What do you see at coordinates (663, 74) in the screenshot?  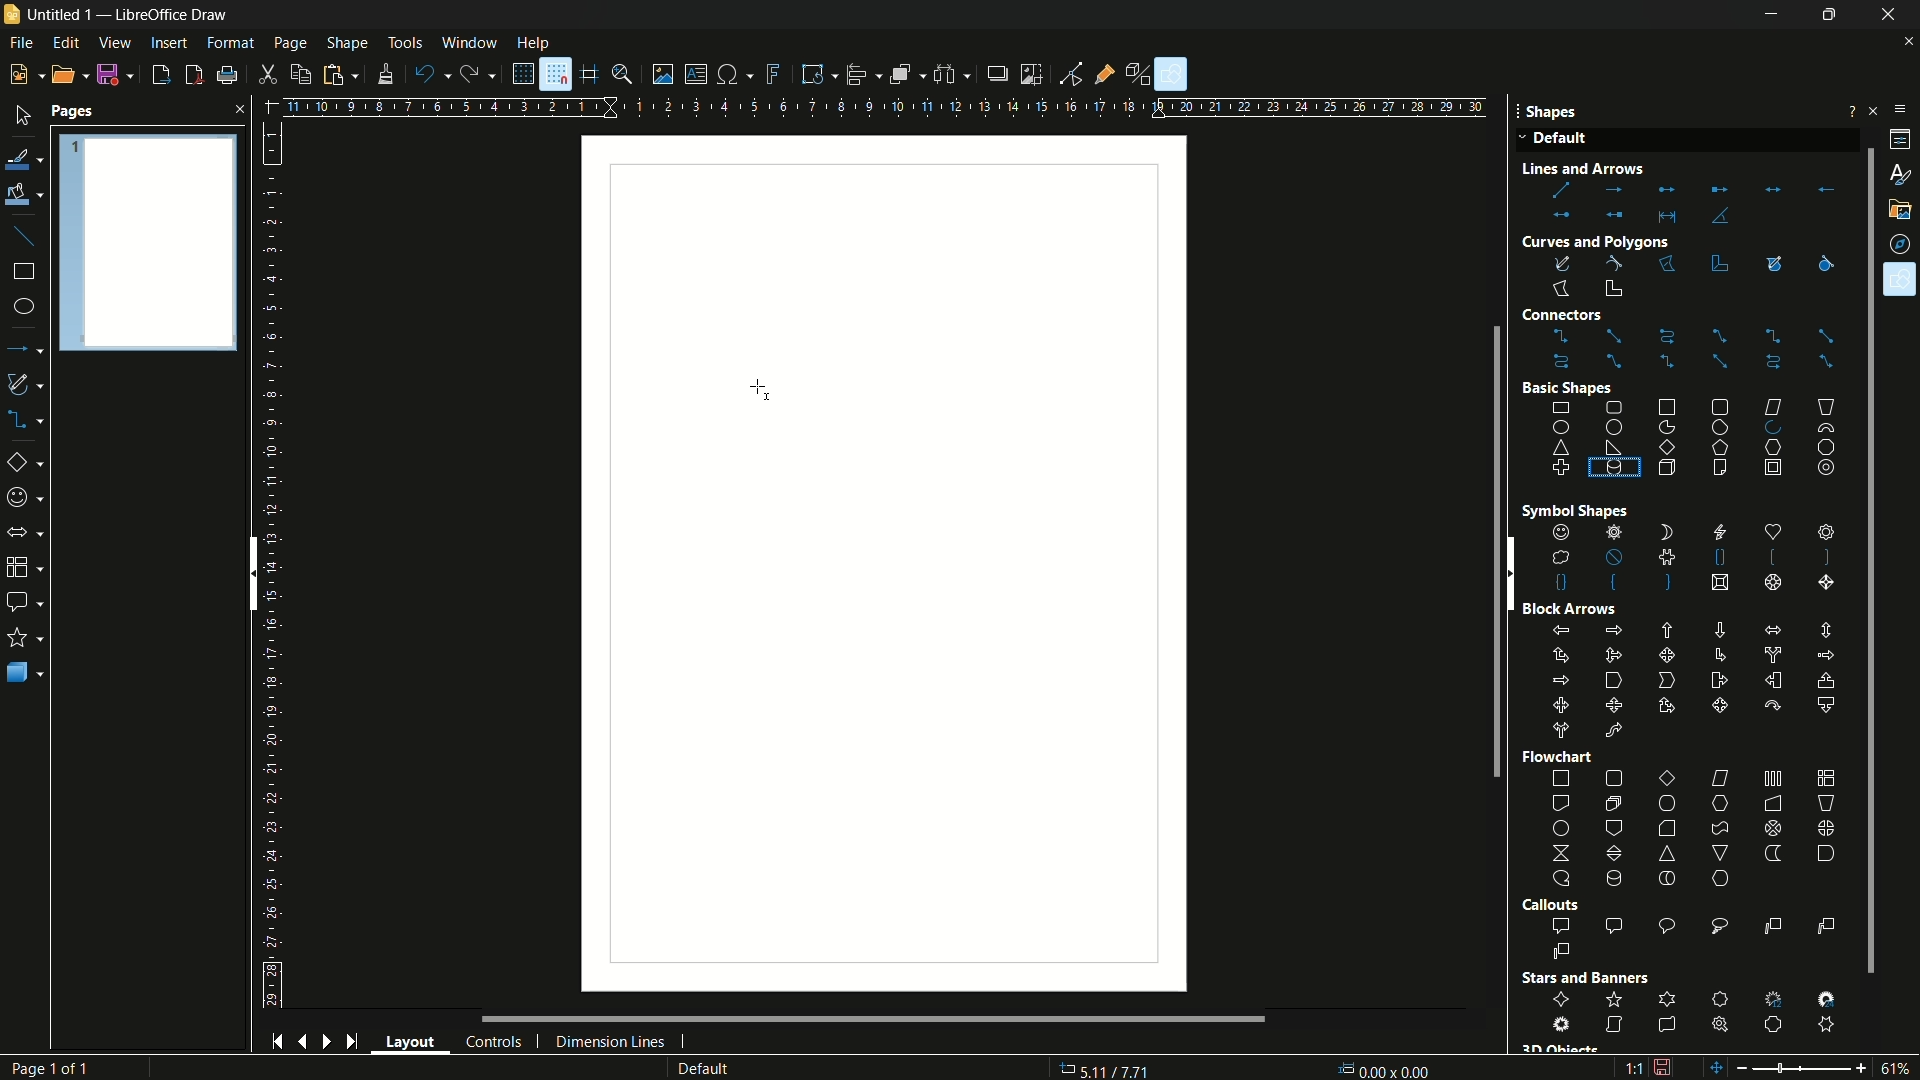 I see `insert image` at bounding box center [663, 74].